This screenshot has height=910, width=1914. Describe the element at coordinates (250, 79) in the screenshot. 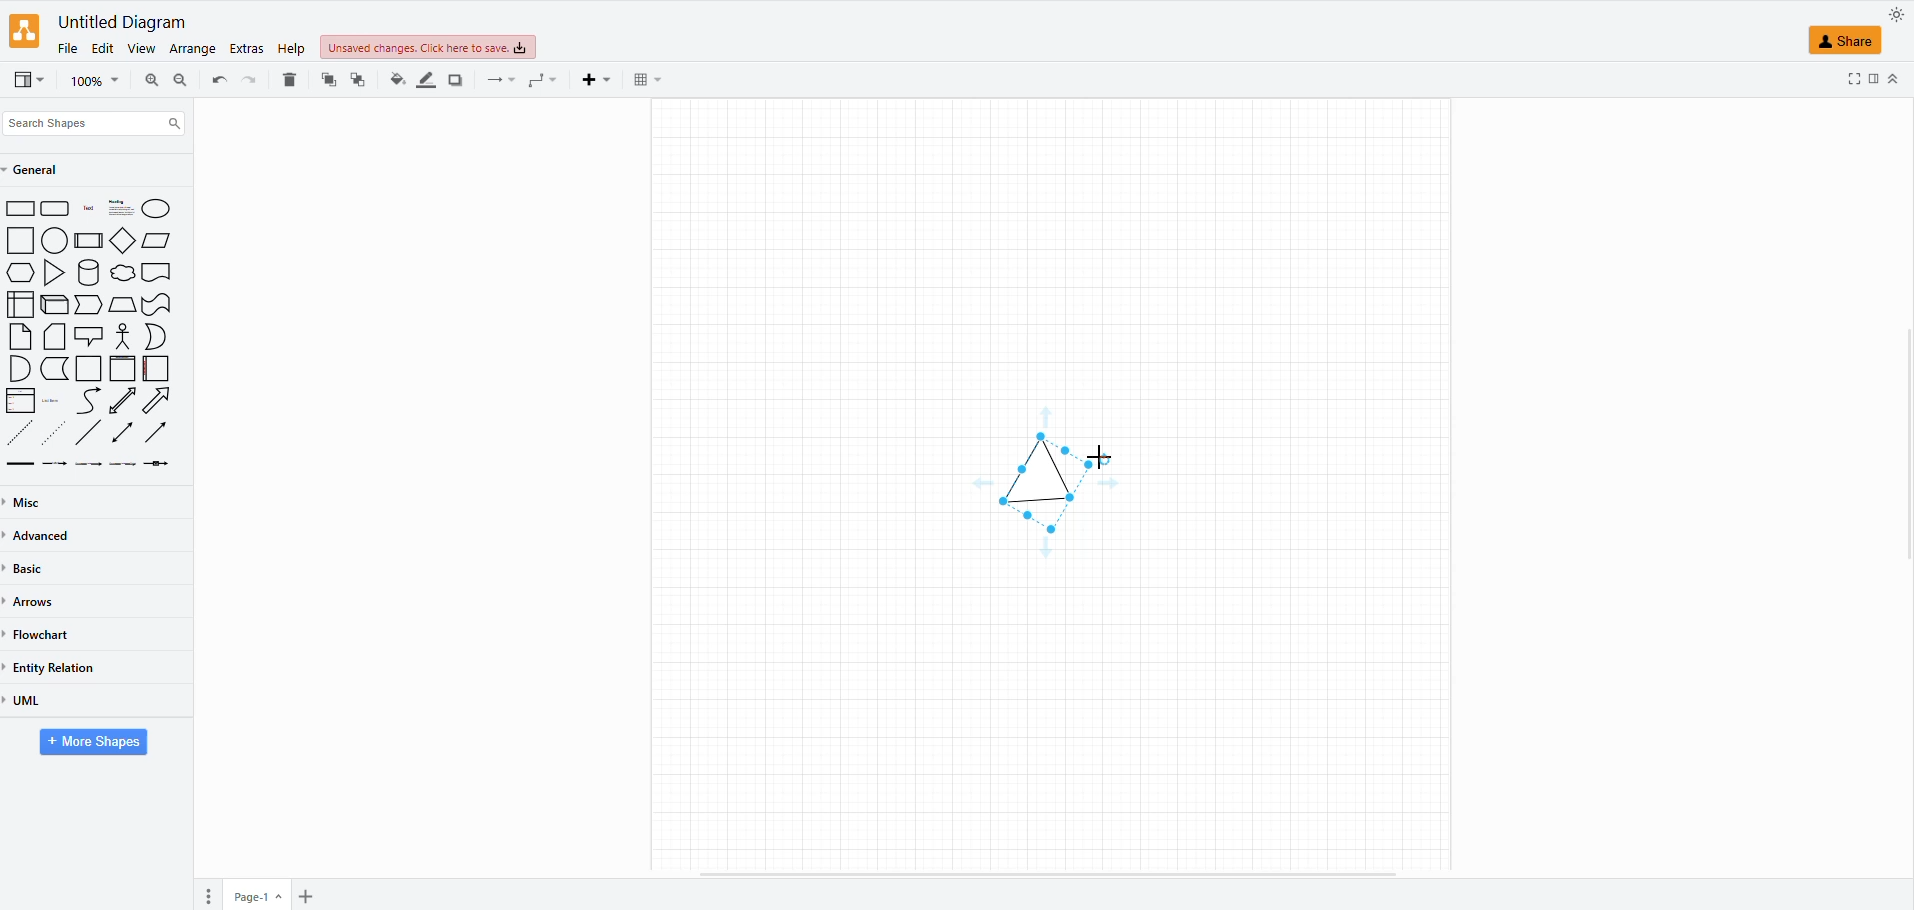

I see `undo` at that location.